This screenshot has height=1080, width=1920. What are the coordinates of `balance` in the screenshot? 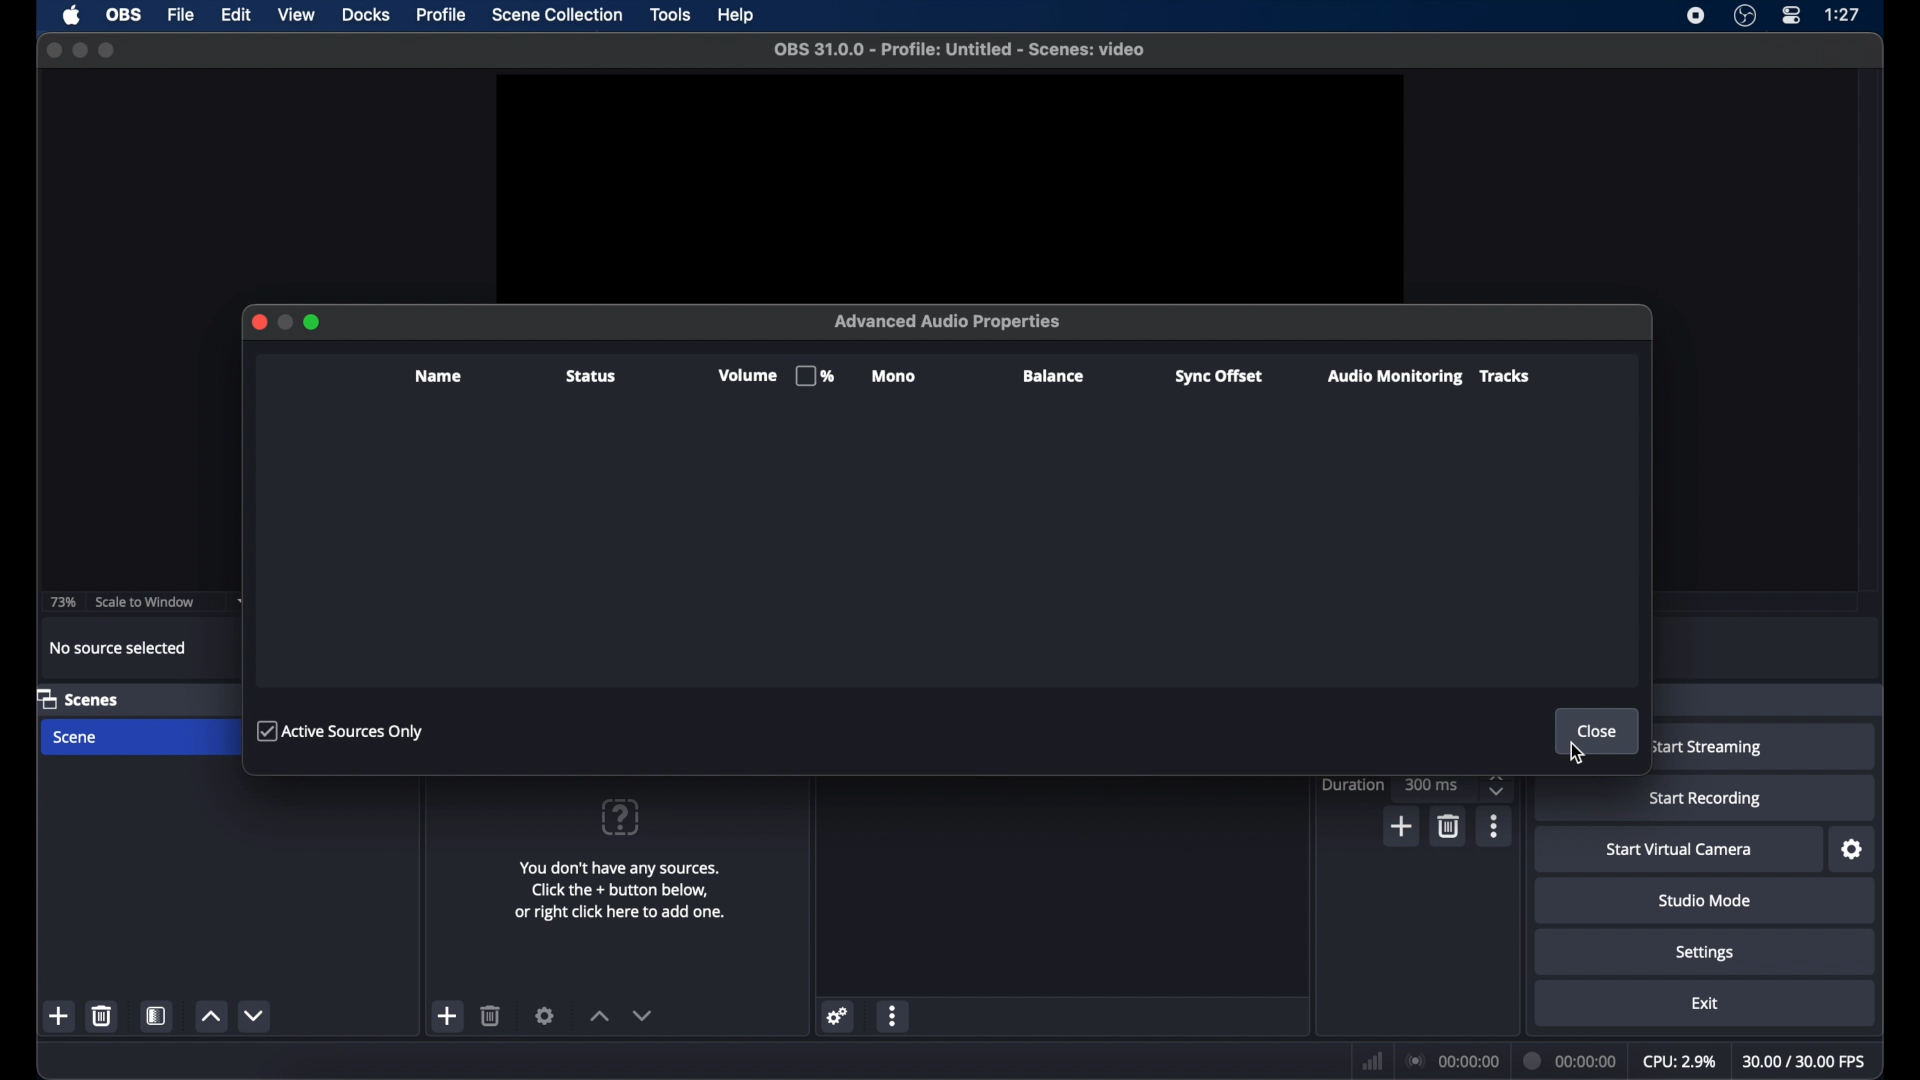 It's located at (1055, 376).